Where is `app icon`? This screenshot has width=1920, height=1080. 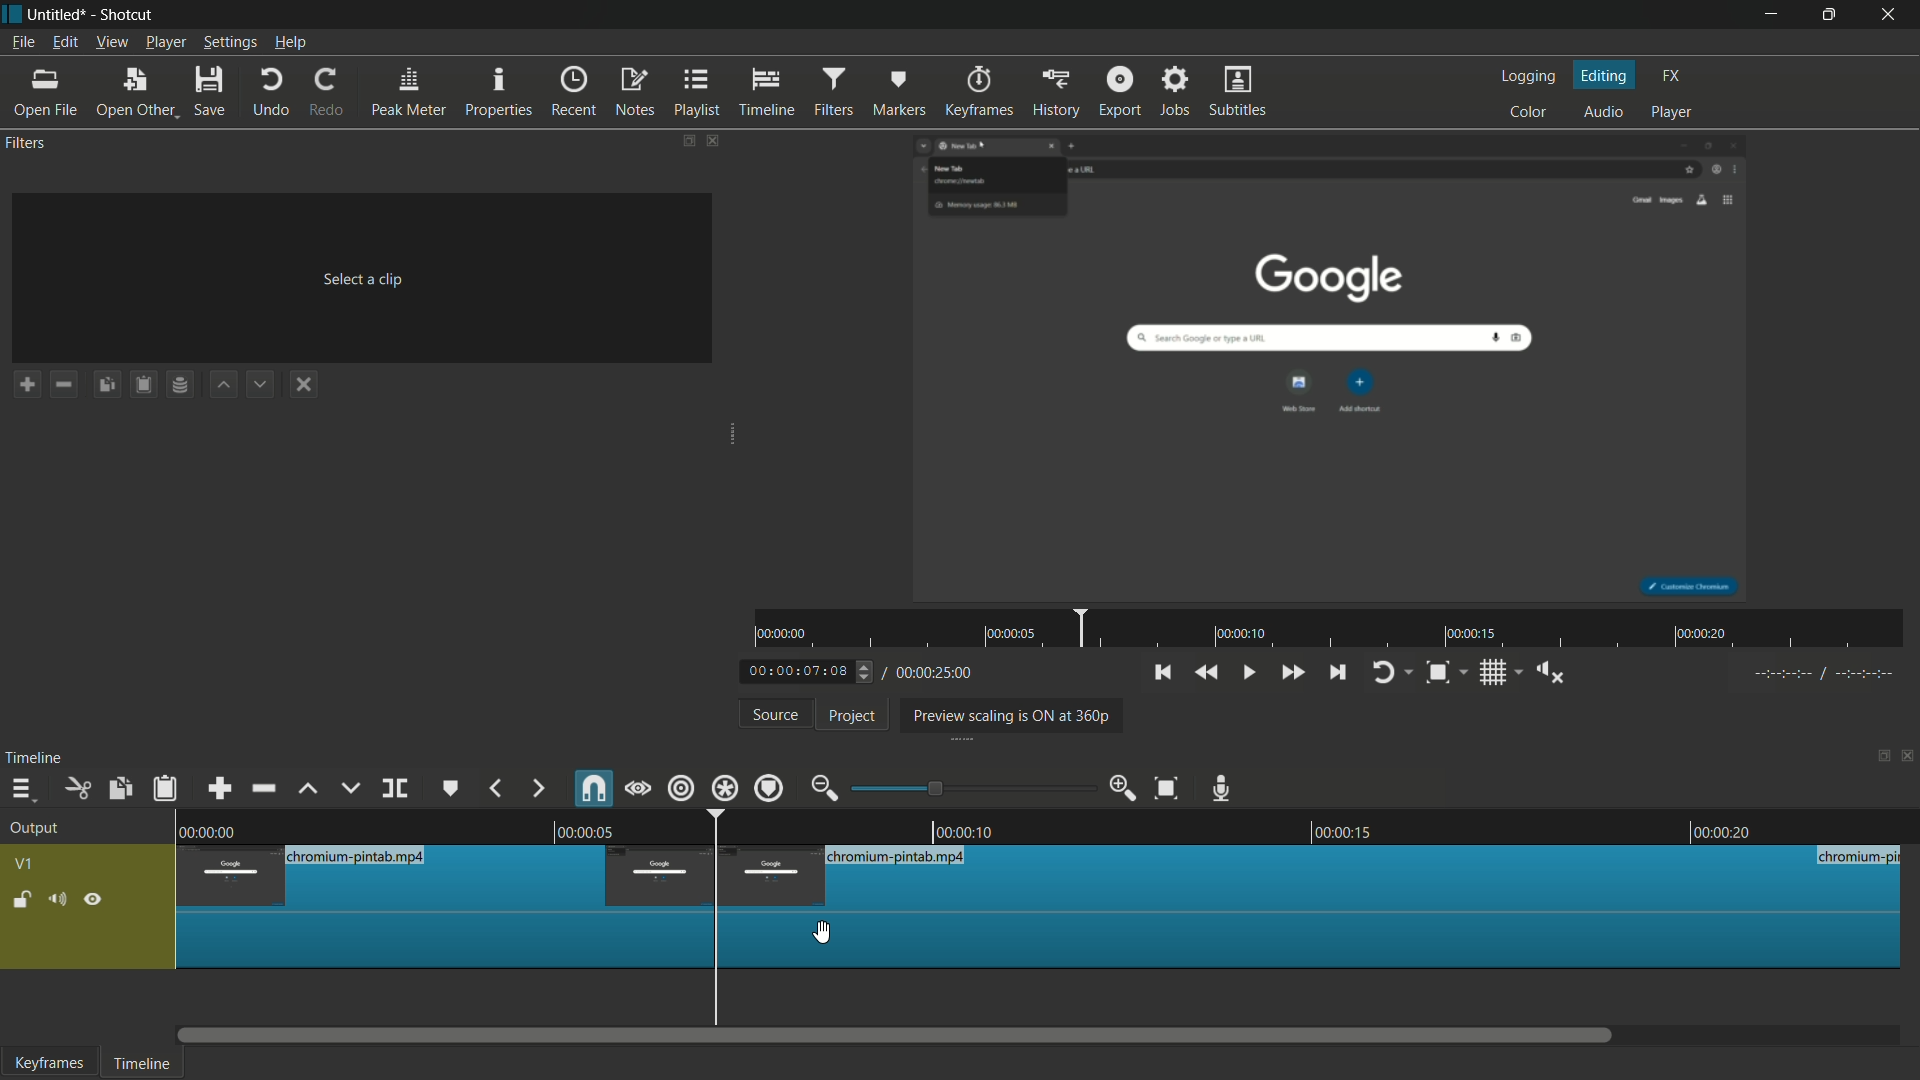 app icon is located at coordinates (12, 13).